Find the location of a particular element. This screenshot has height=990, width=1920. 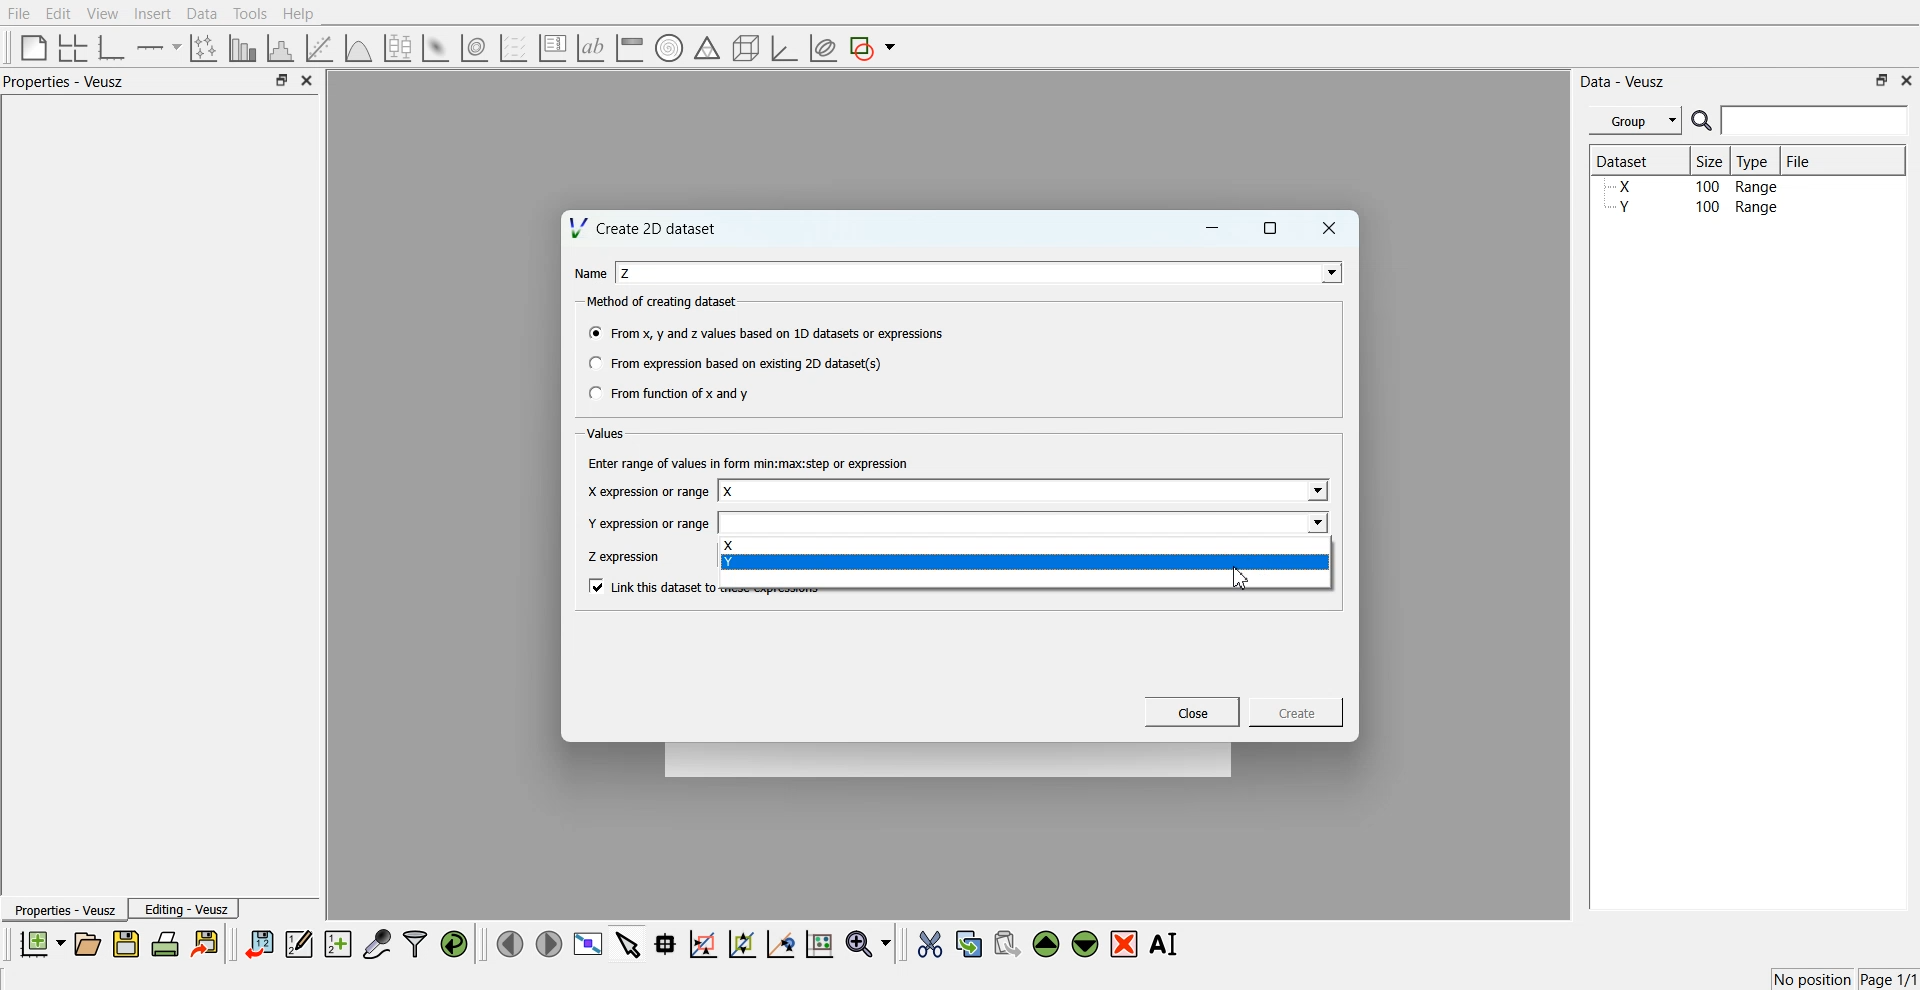

No position Page 1/1 is located at coordinates (1844, 979).